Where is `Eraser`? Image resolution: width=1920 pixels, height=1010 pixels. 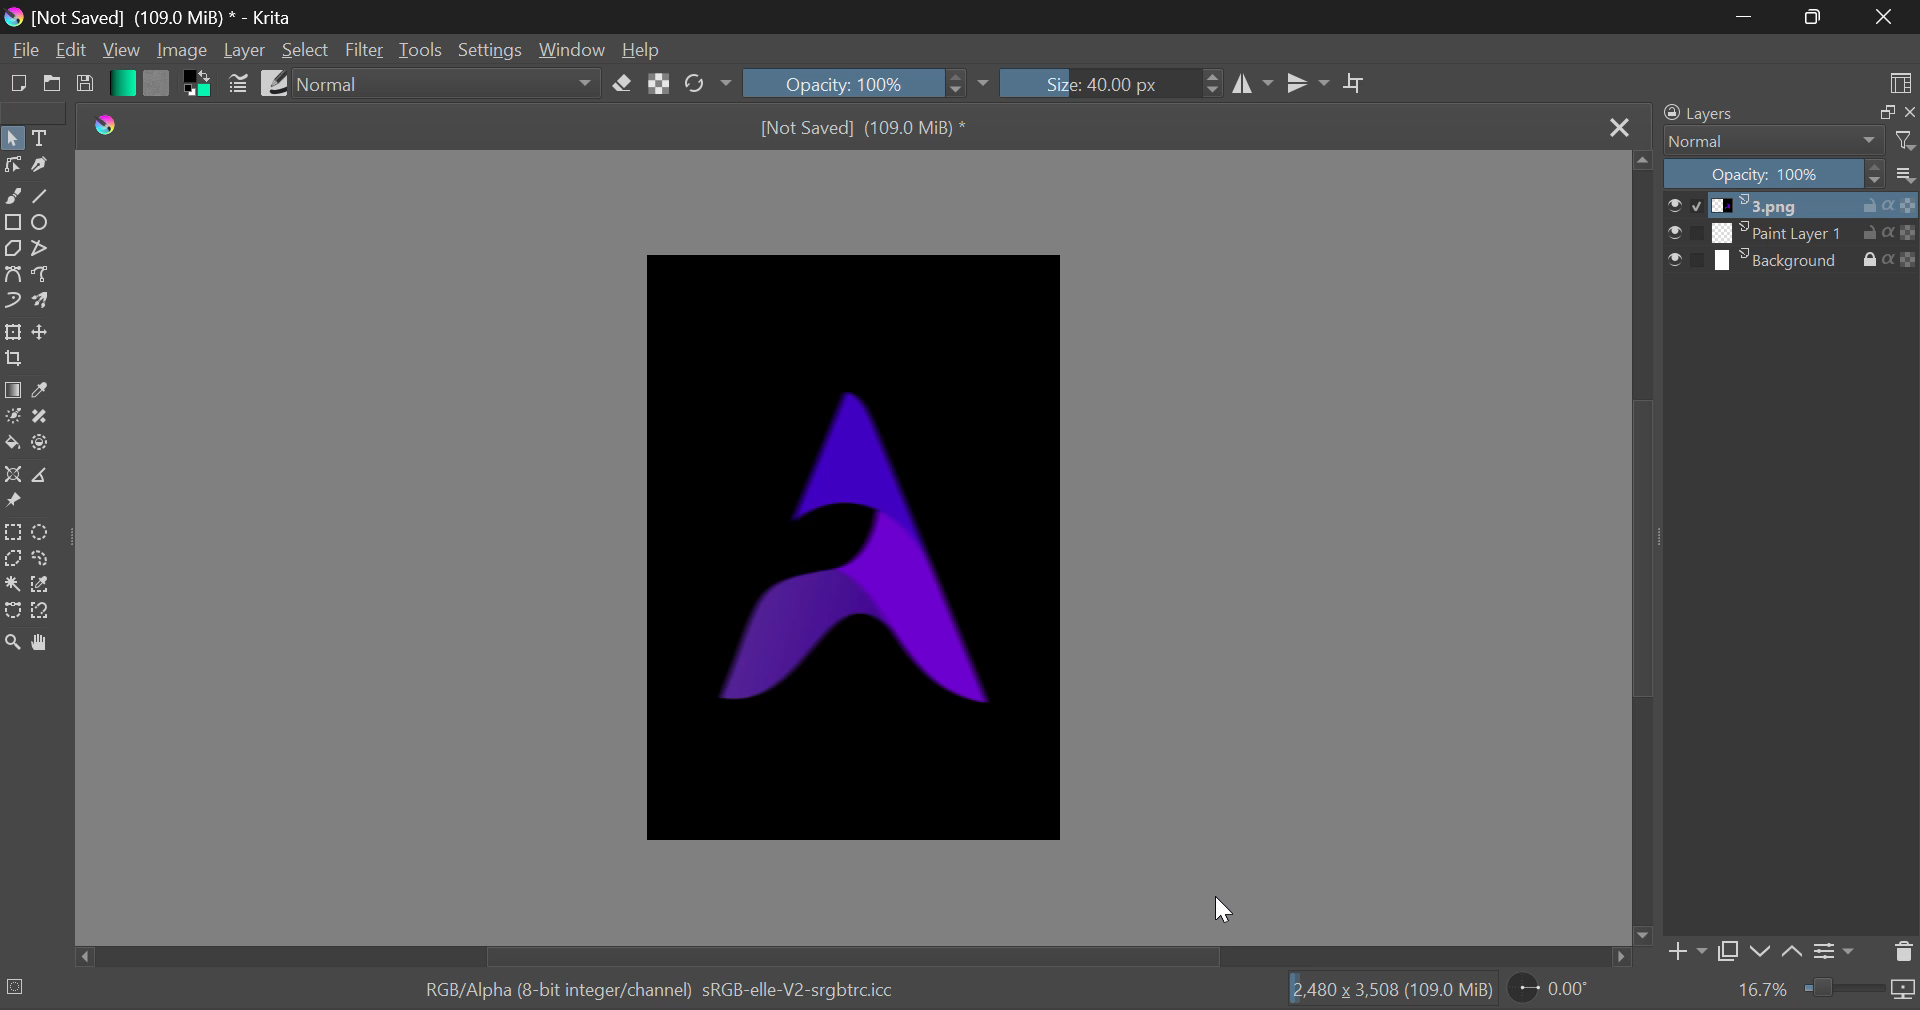 Eraser is located at coordinates (623, 83).